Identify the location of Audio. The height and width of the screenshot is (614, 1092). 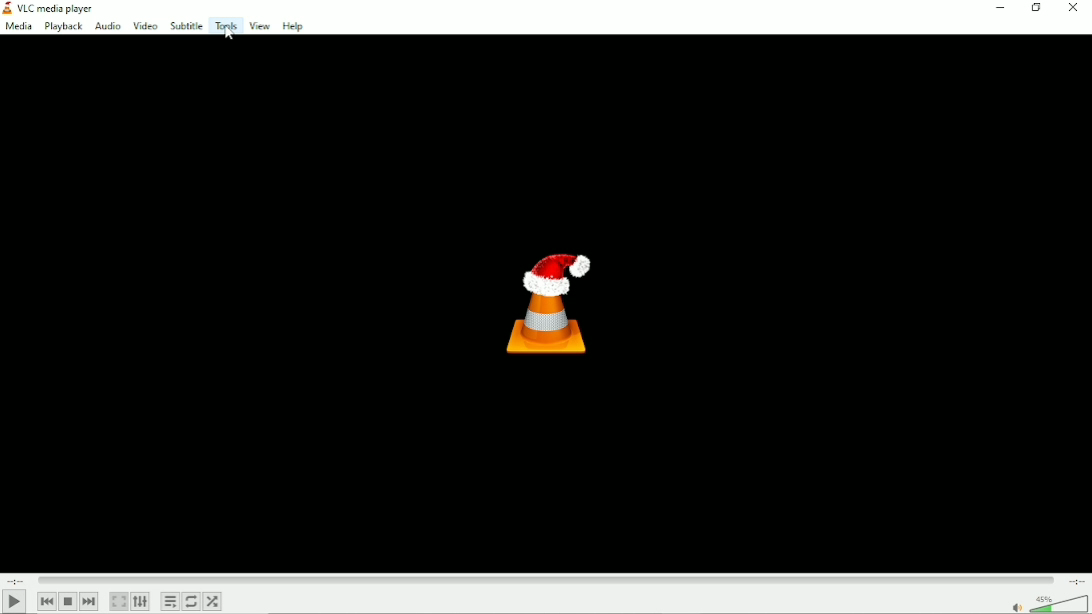
(106, 26).